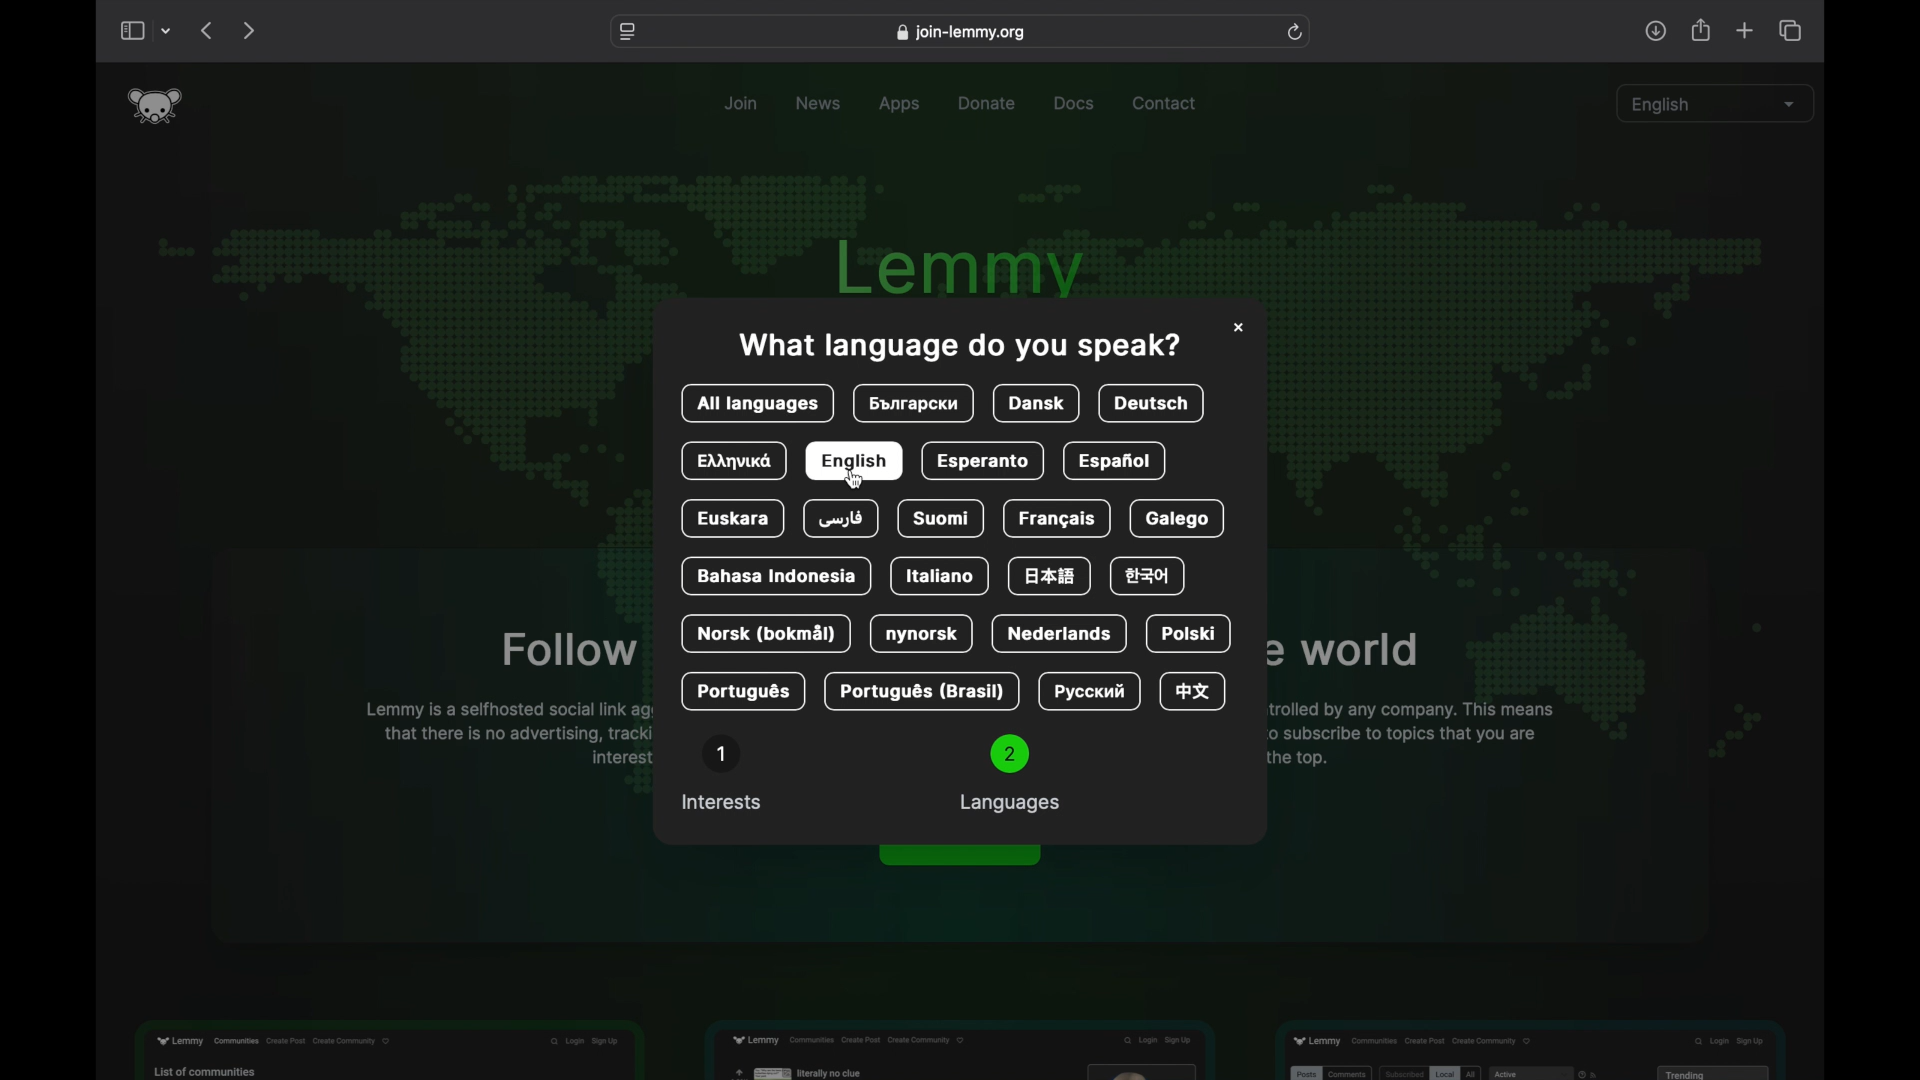 The height and width of the screenshot is (1080, 1920). I want to click on all languages, so click(758, 404).